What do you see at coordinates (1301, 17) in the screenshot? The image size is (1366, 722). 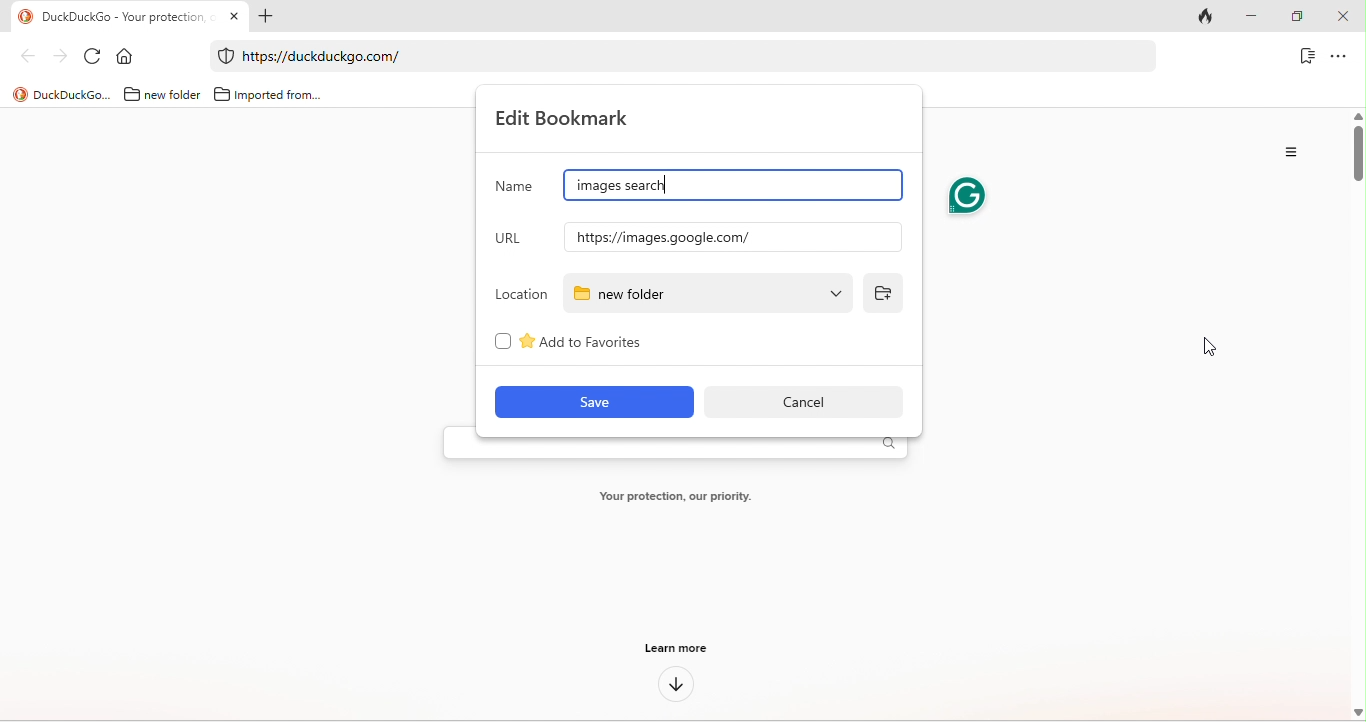 I see `maximize` at bounding box center [1301, 17].